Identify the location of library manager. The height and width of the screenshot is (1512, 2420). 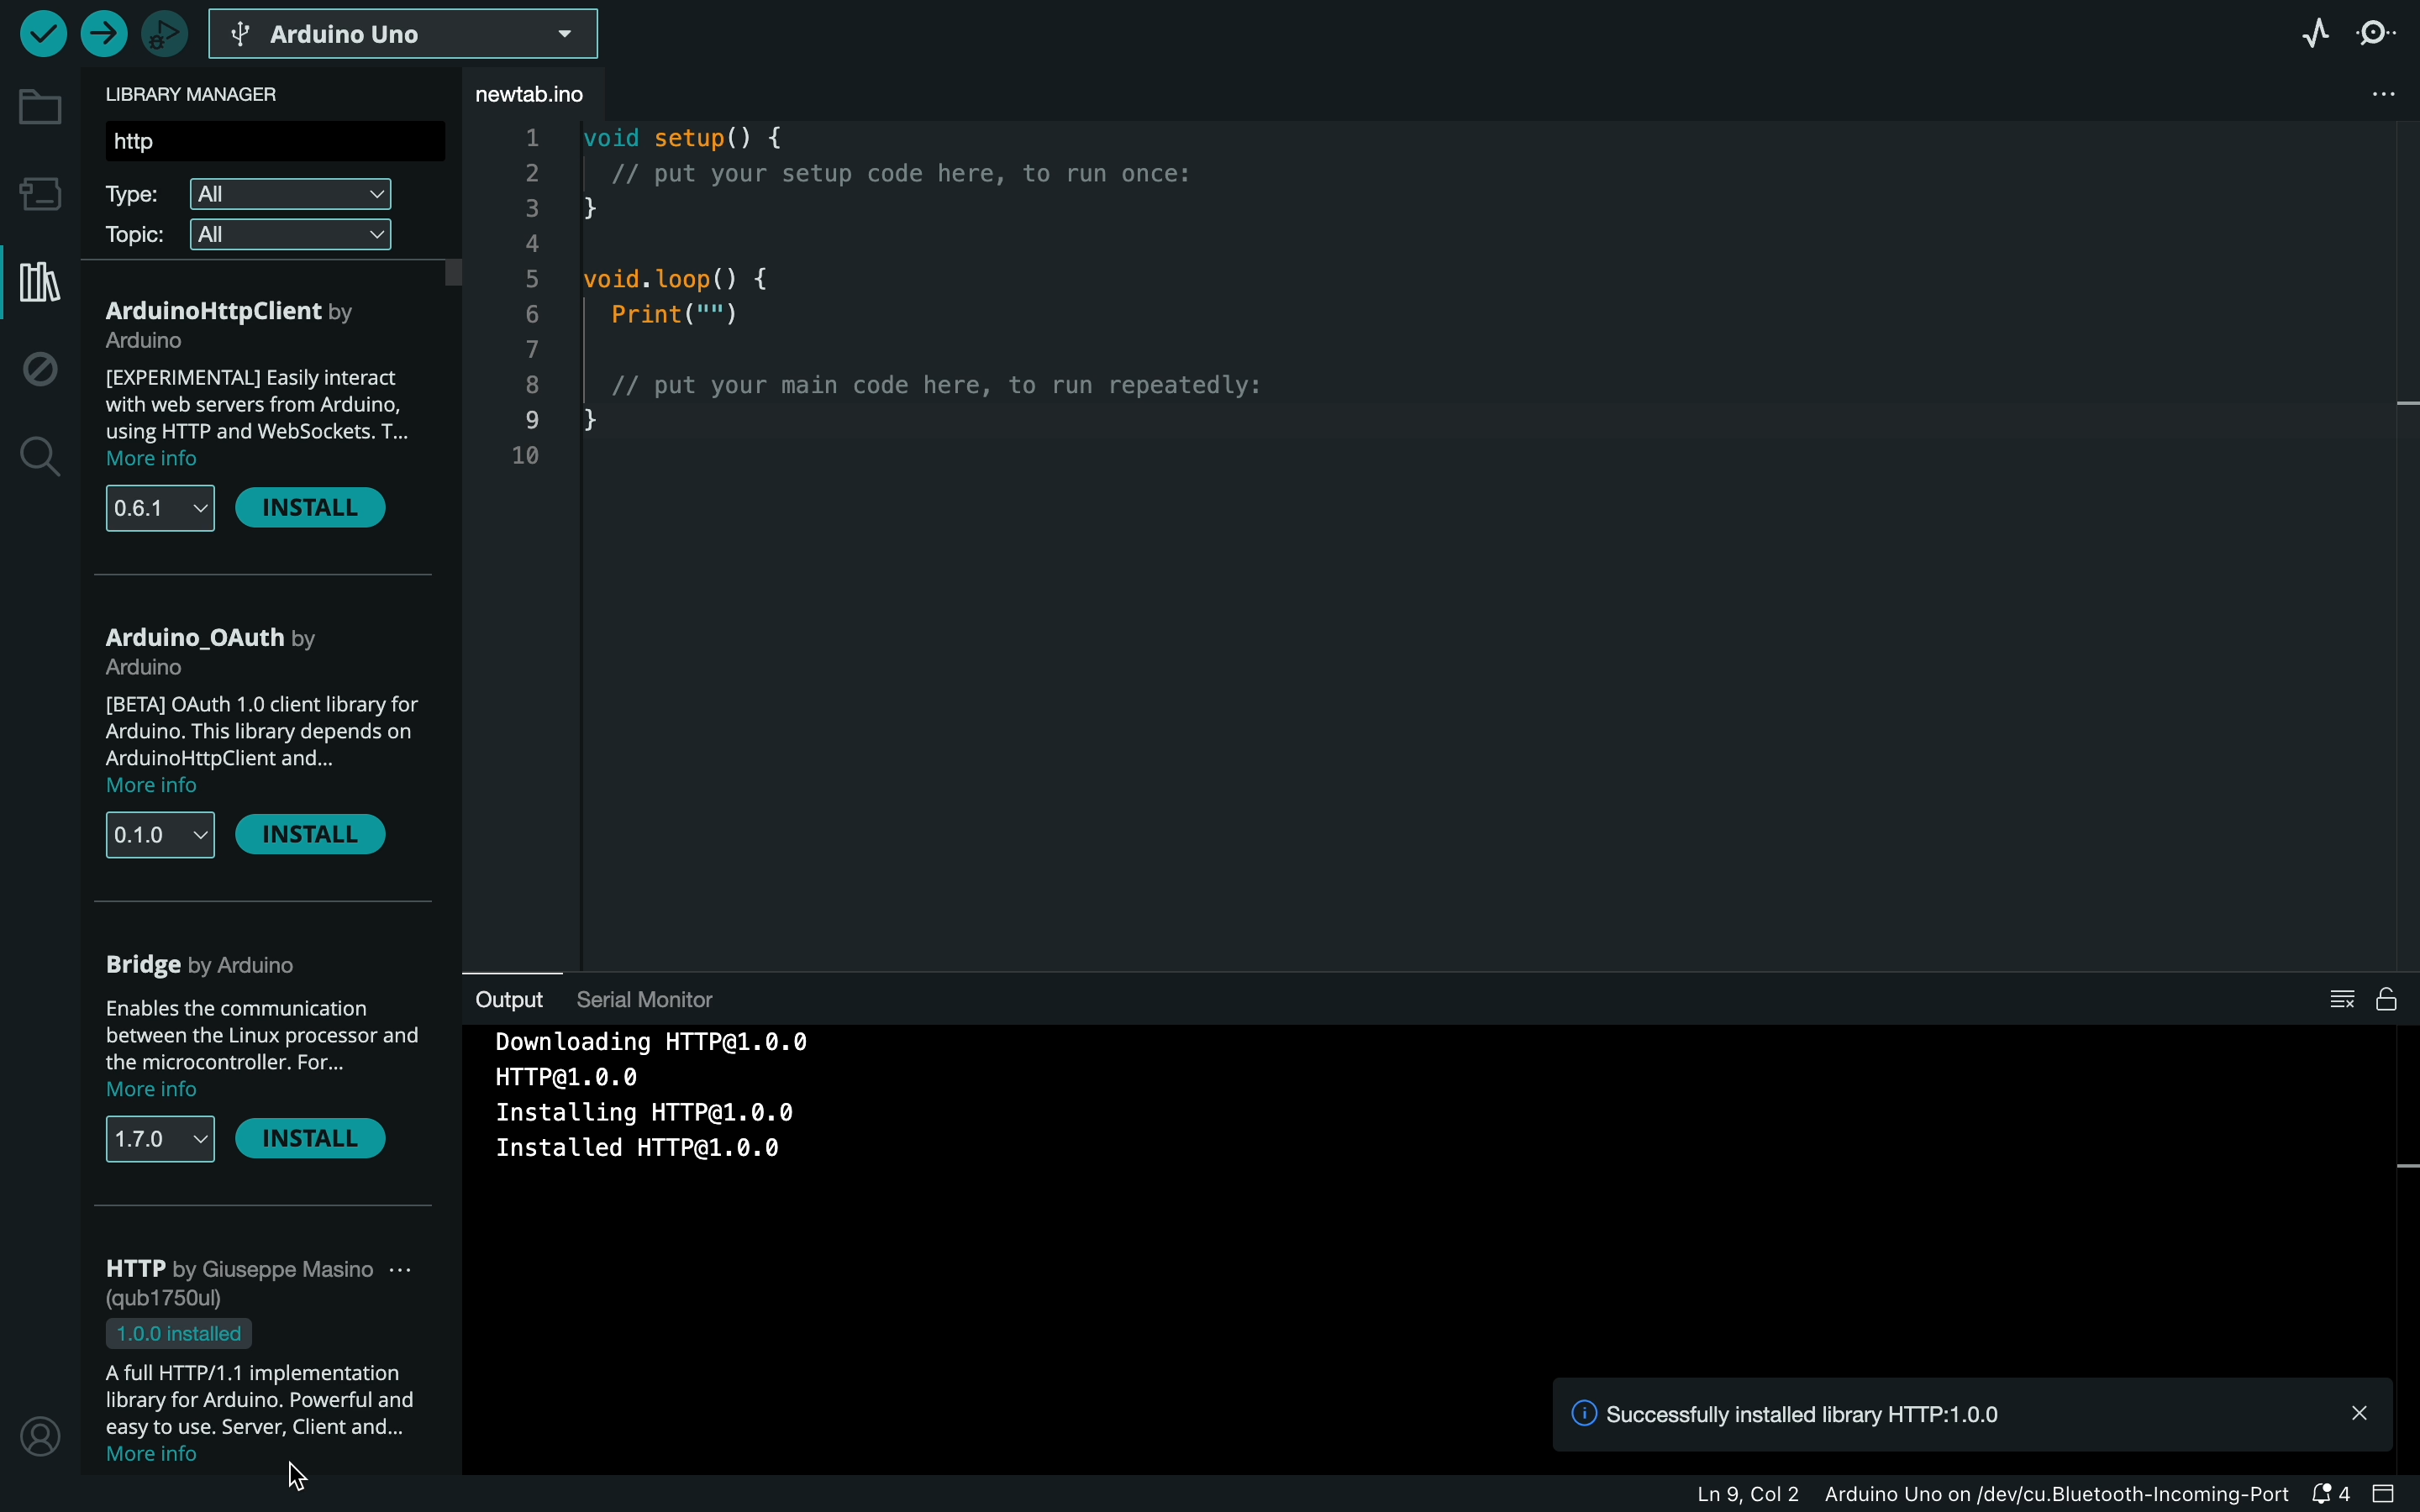
(230, 93).